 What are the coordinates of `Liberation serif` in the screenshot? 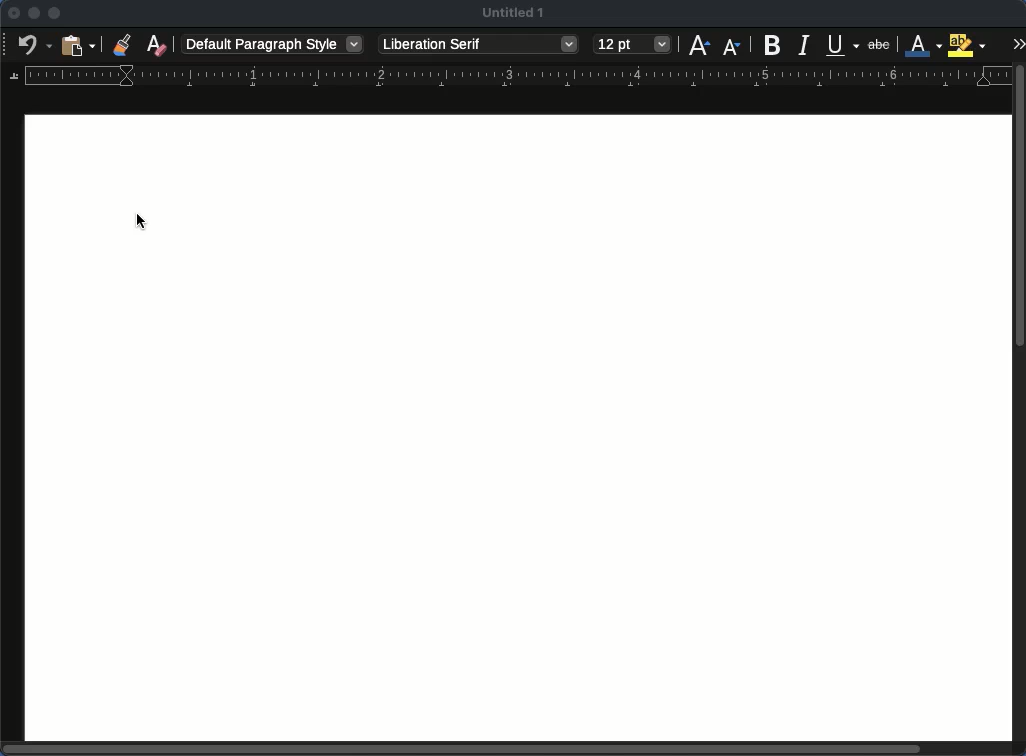 It's located at (480, 45).